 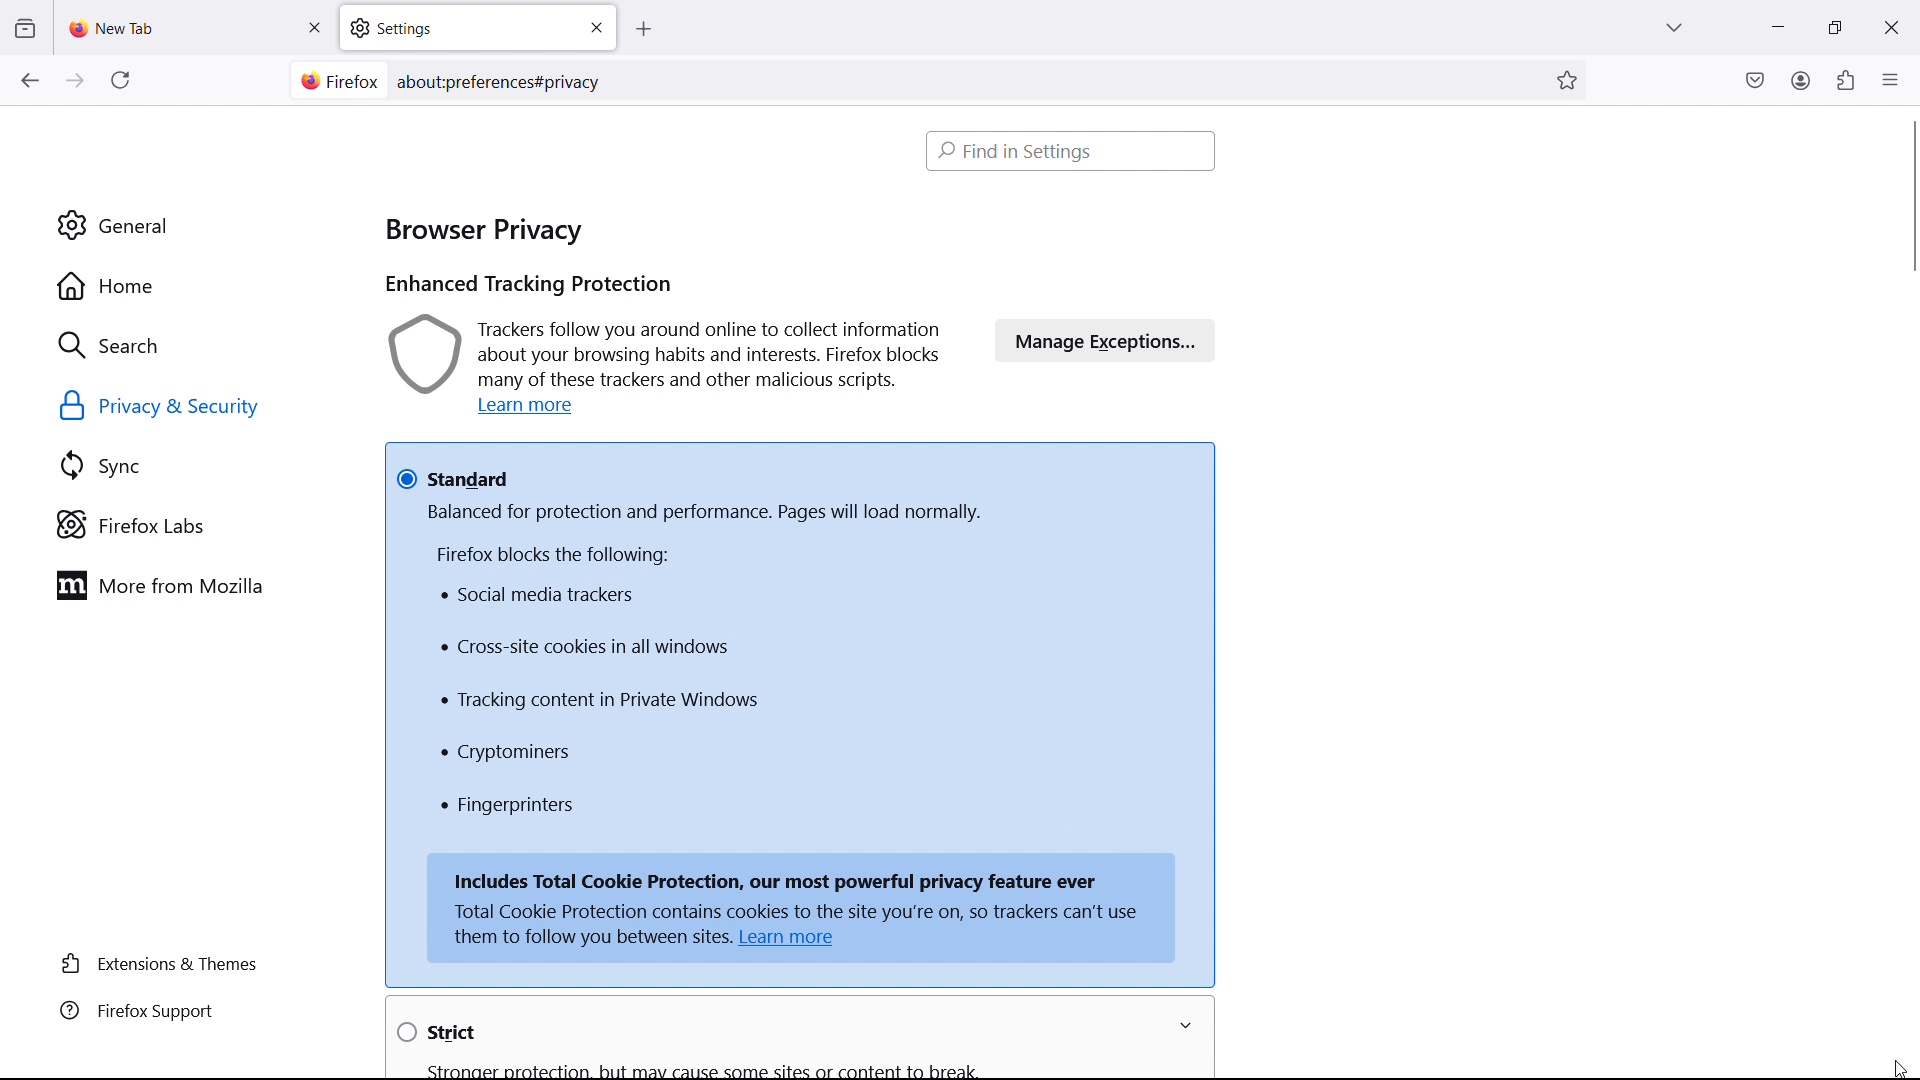 What do you see at coordinates (1900, 217) in the screenshot?
I see `slider` at bounding box center [1900, 217].